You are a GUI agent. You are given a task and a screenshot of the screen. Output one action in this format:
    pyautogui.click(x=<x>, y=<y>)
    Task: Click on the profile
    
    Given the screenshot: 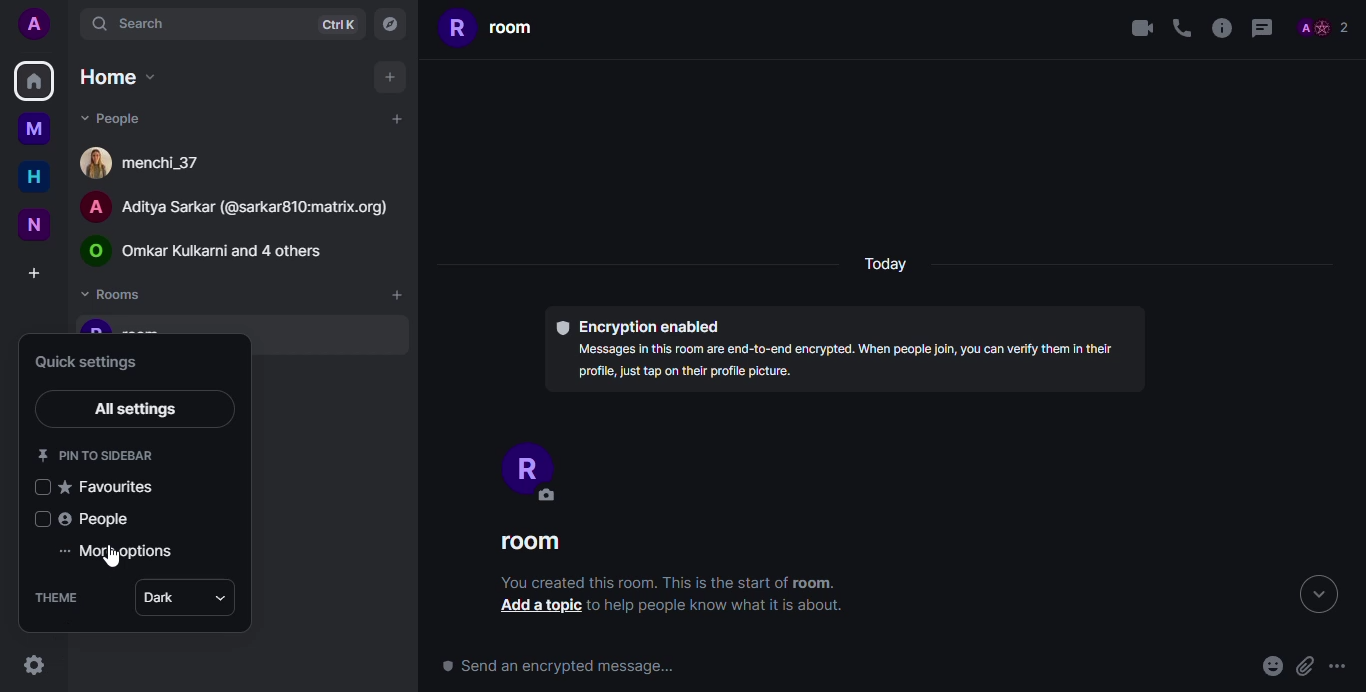 What is the action you would take?
    pyautogui.click(x=35, y=24)
    